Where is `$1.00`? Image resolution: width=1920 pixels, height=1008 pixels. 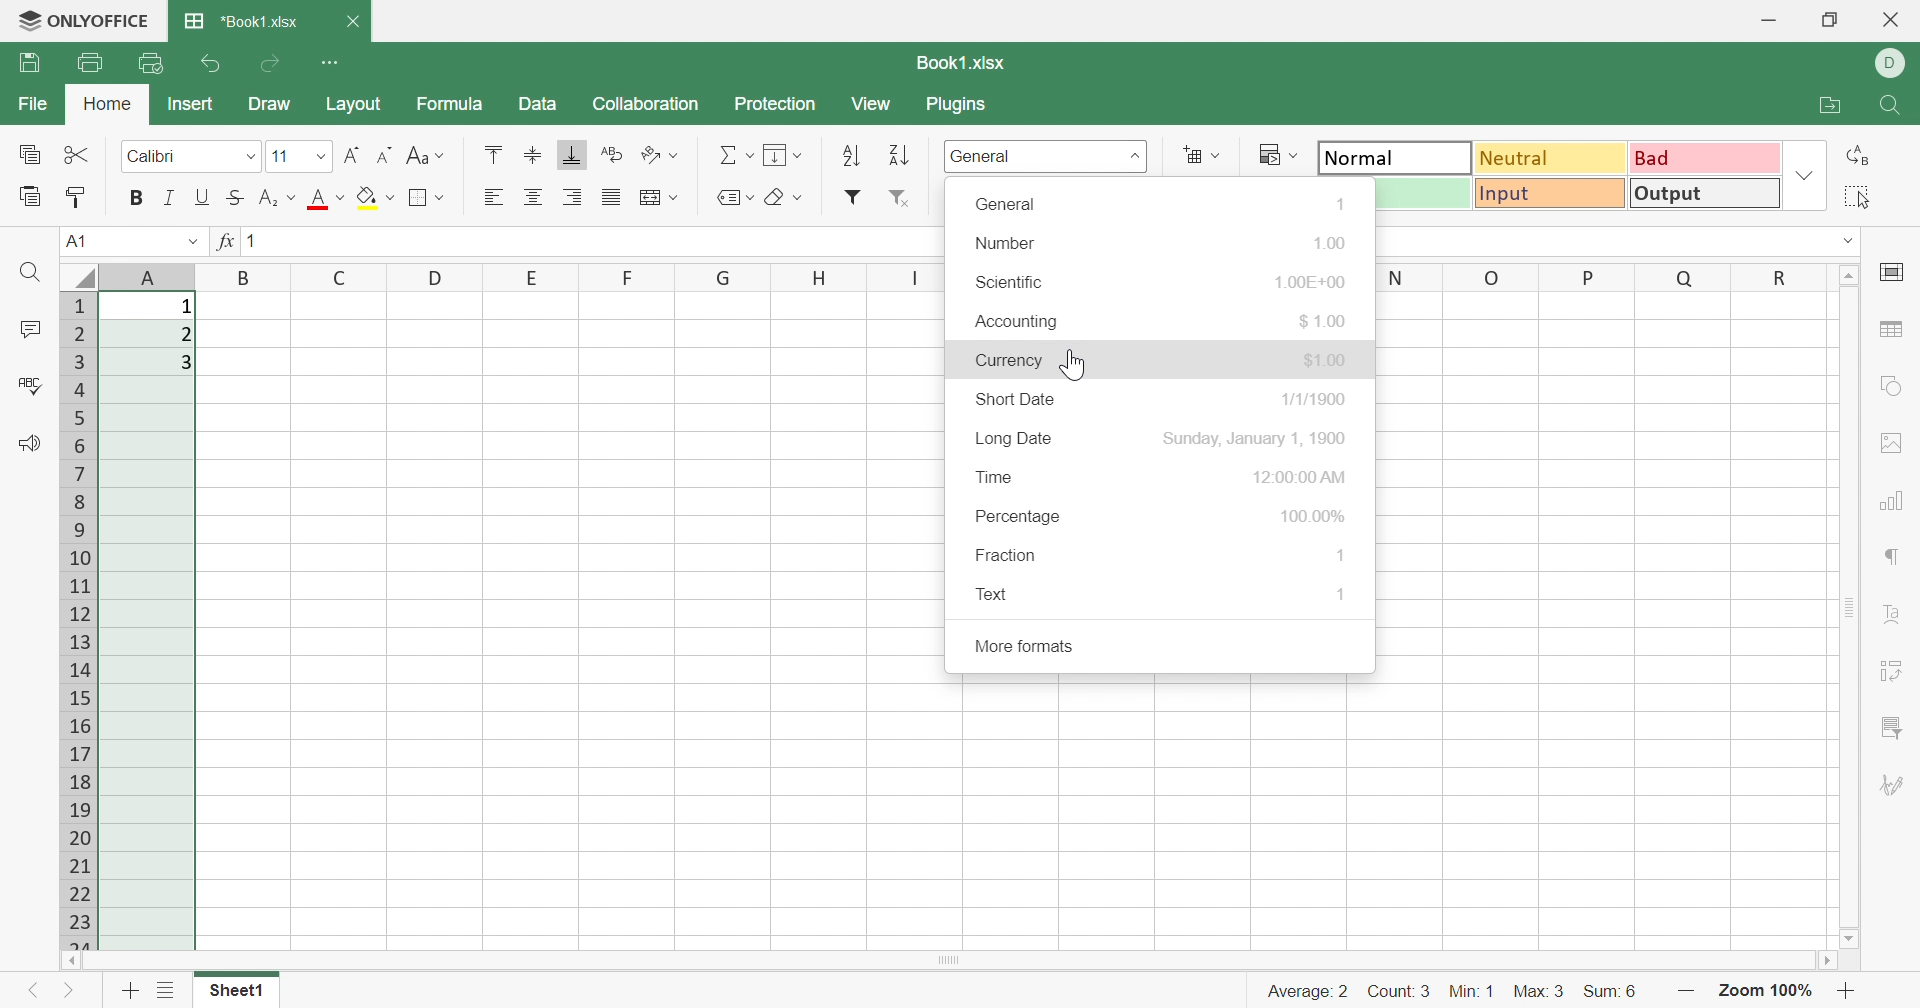
$1.00 is located at coordinates (1329, 359).